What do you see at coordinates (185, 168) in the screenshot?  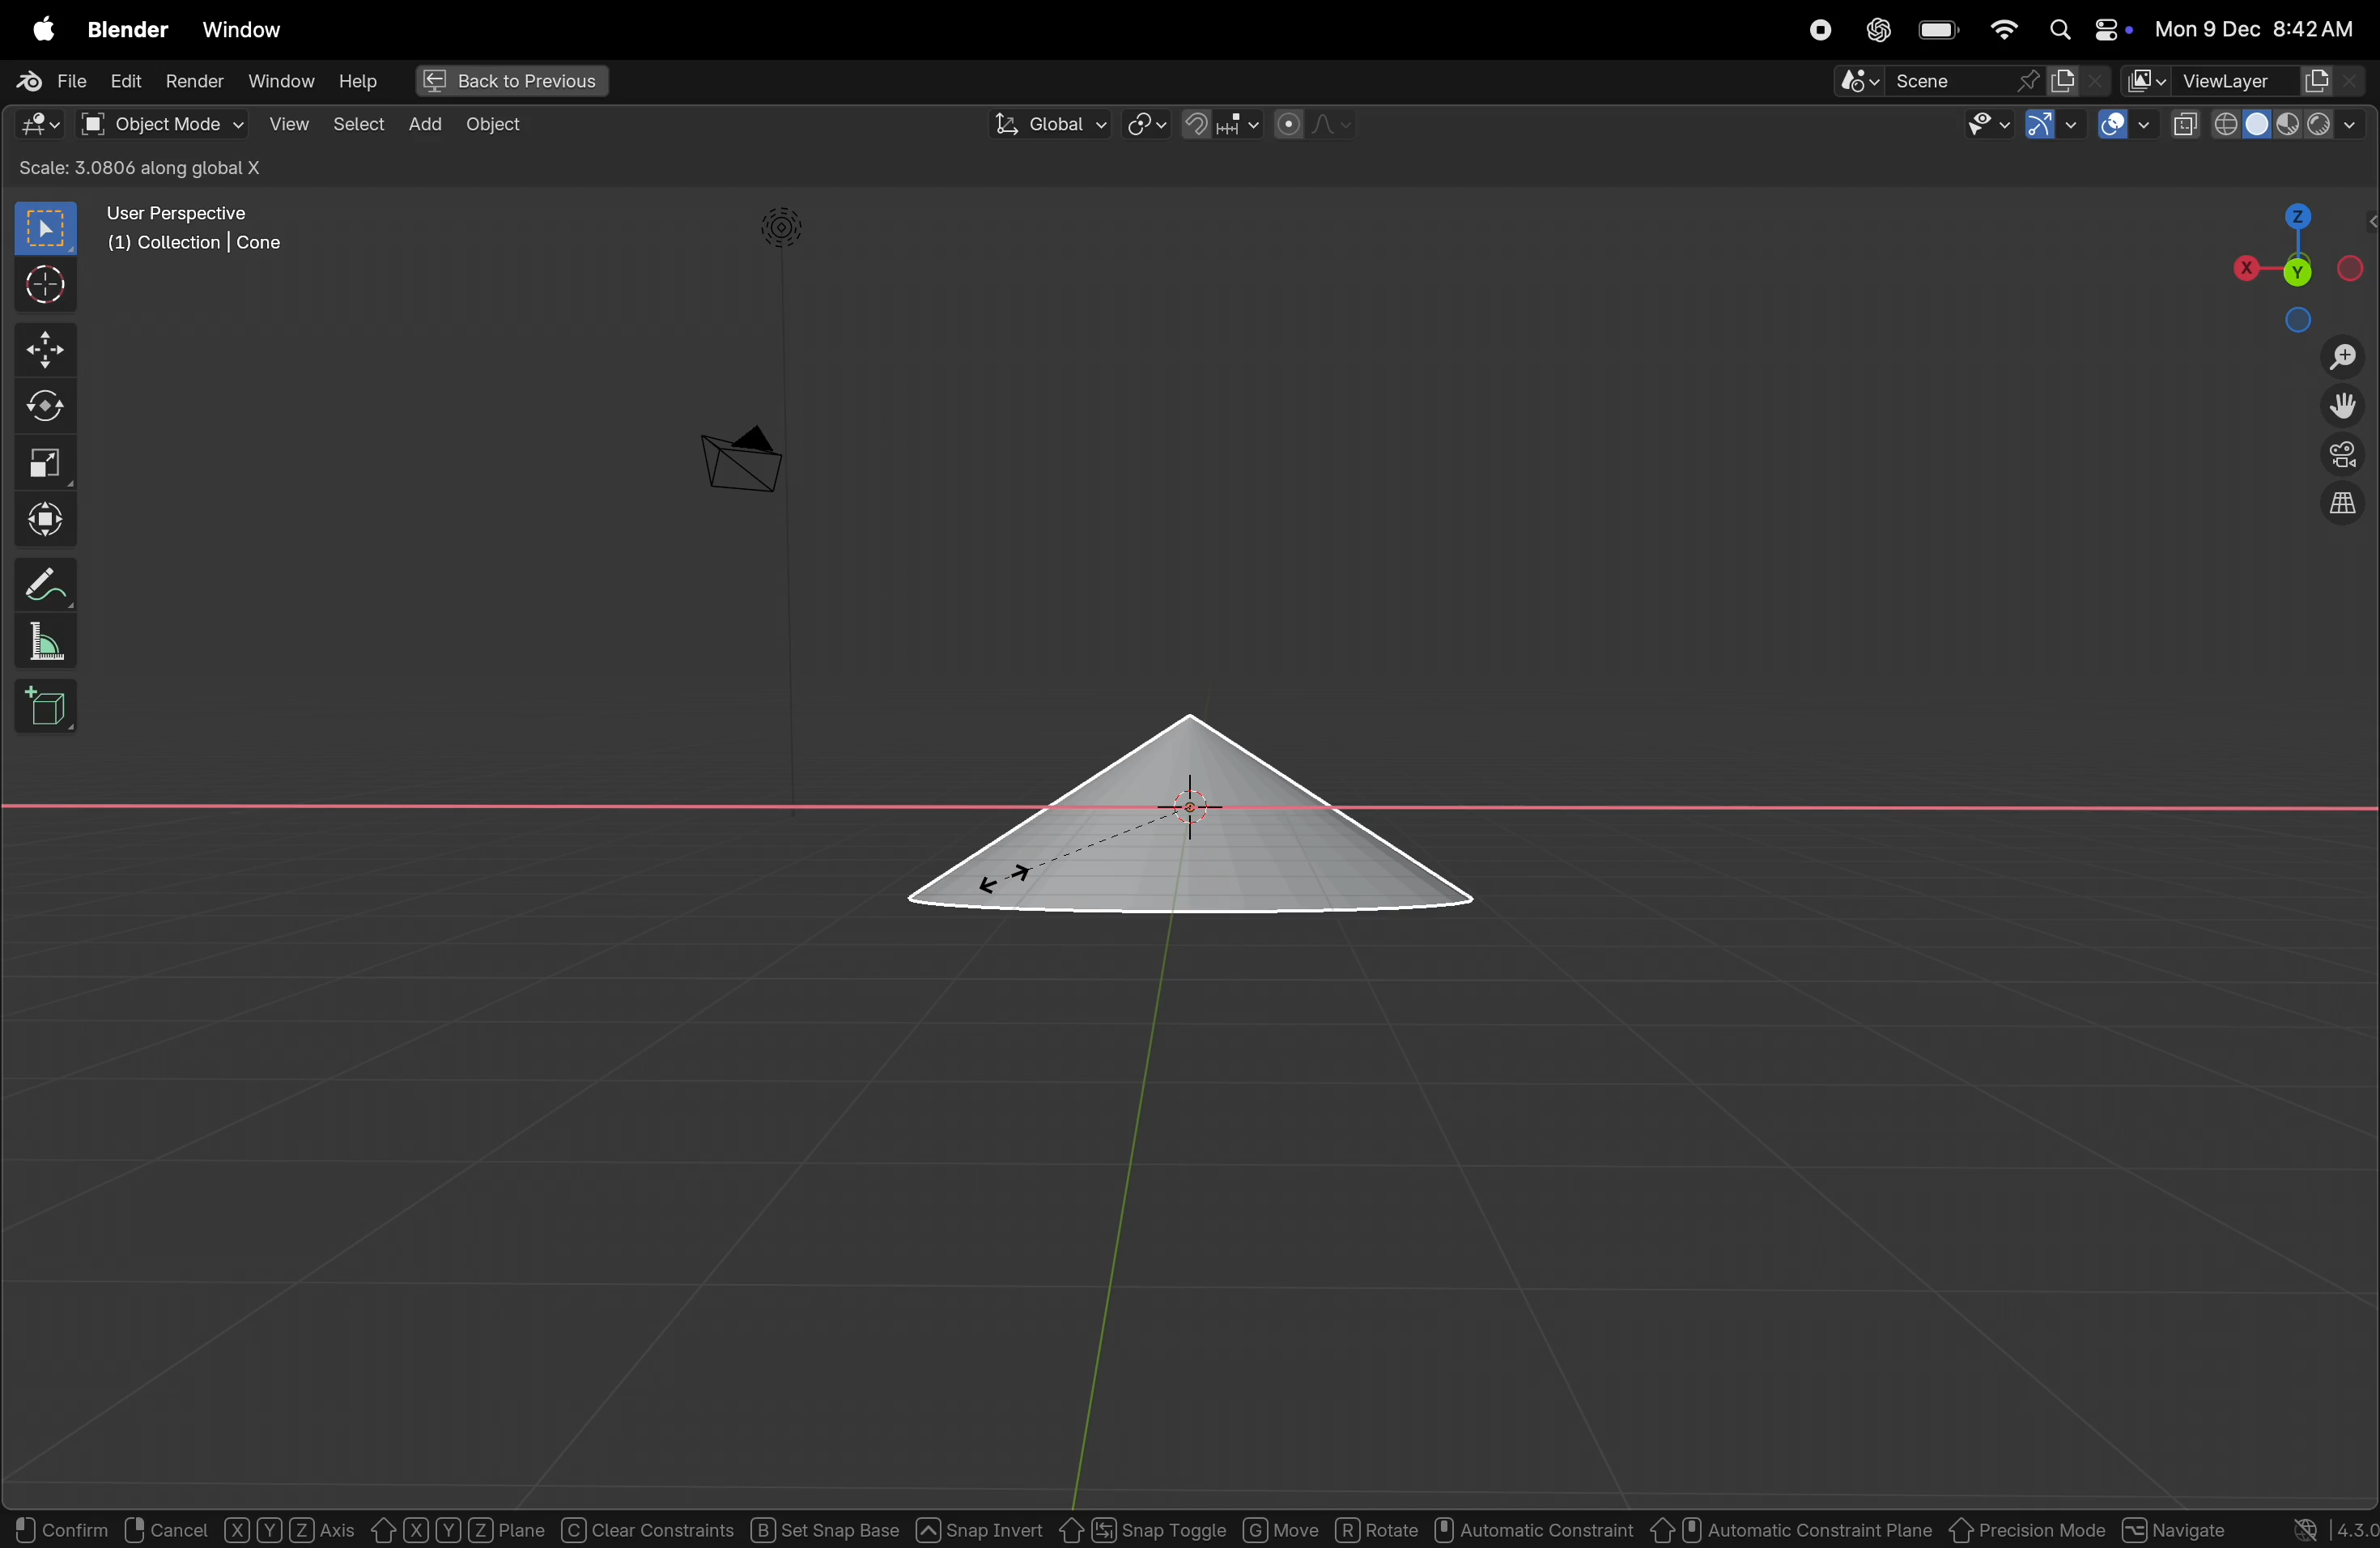 I see `mode` at bounding box center [185, 168].